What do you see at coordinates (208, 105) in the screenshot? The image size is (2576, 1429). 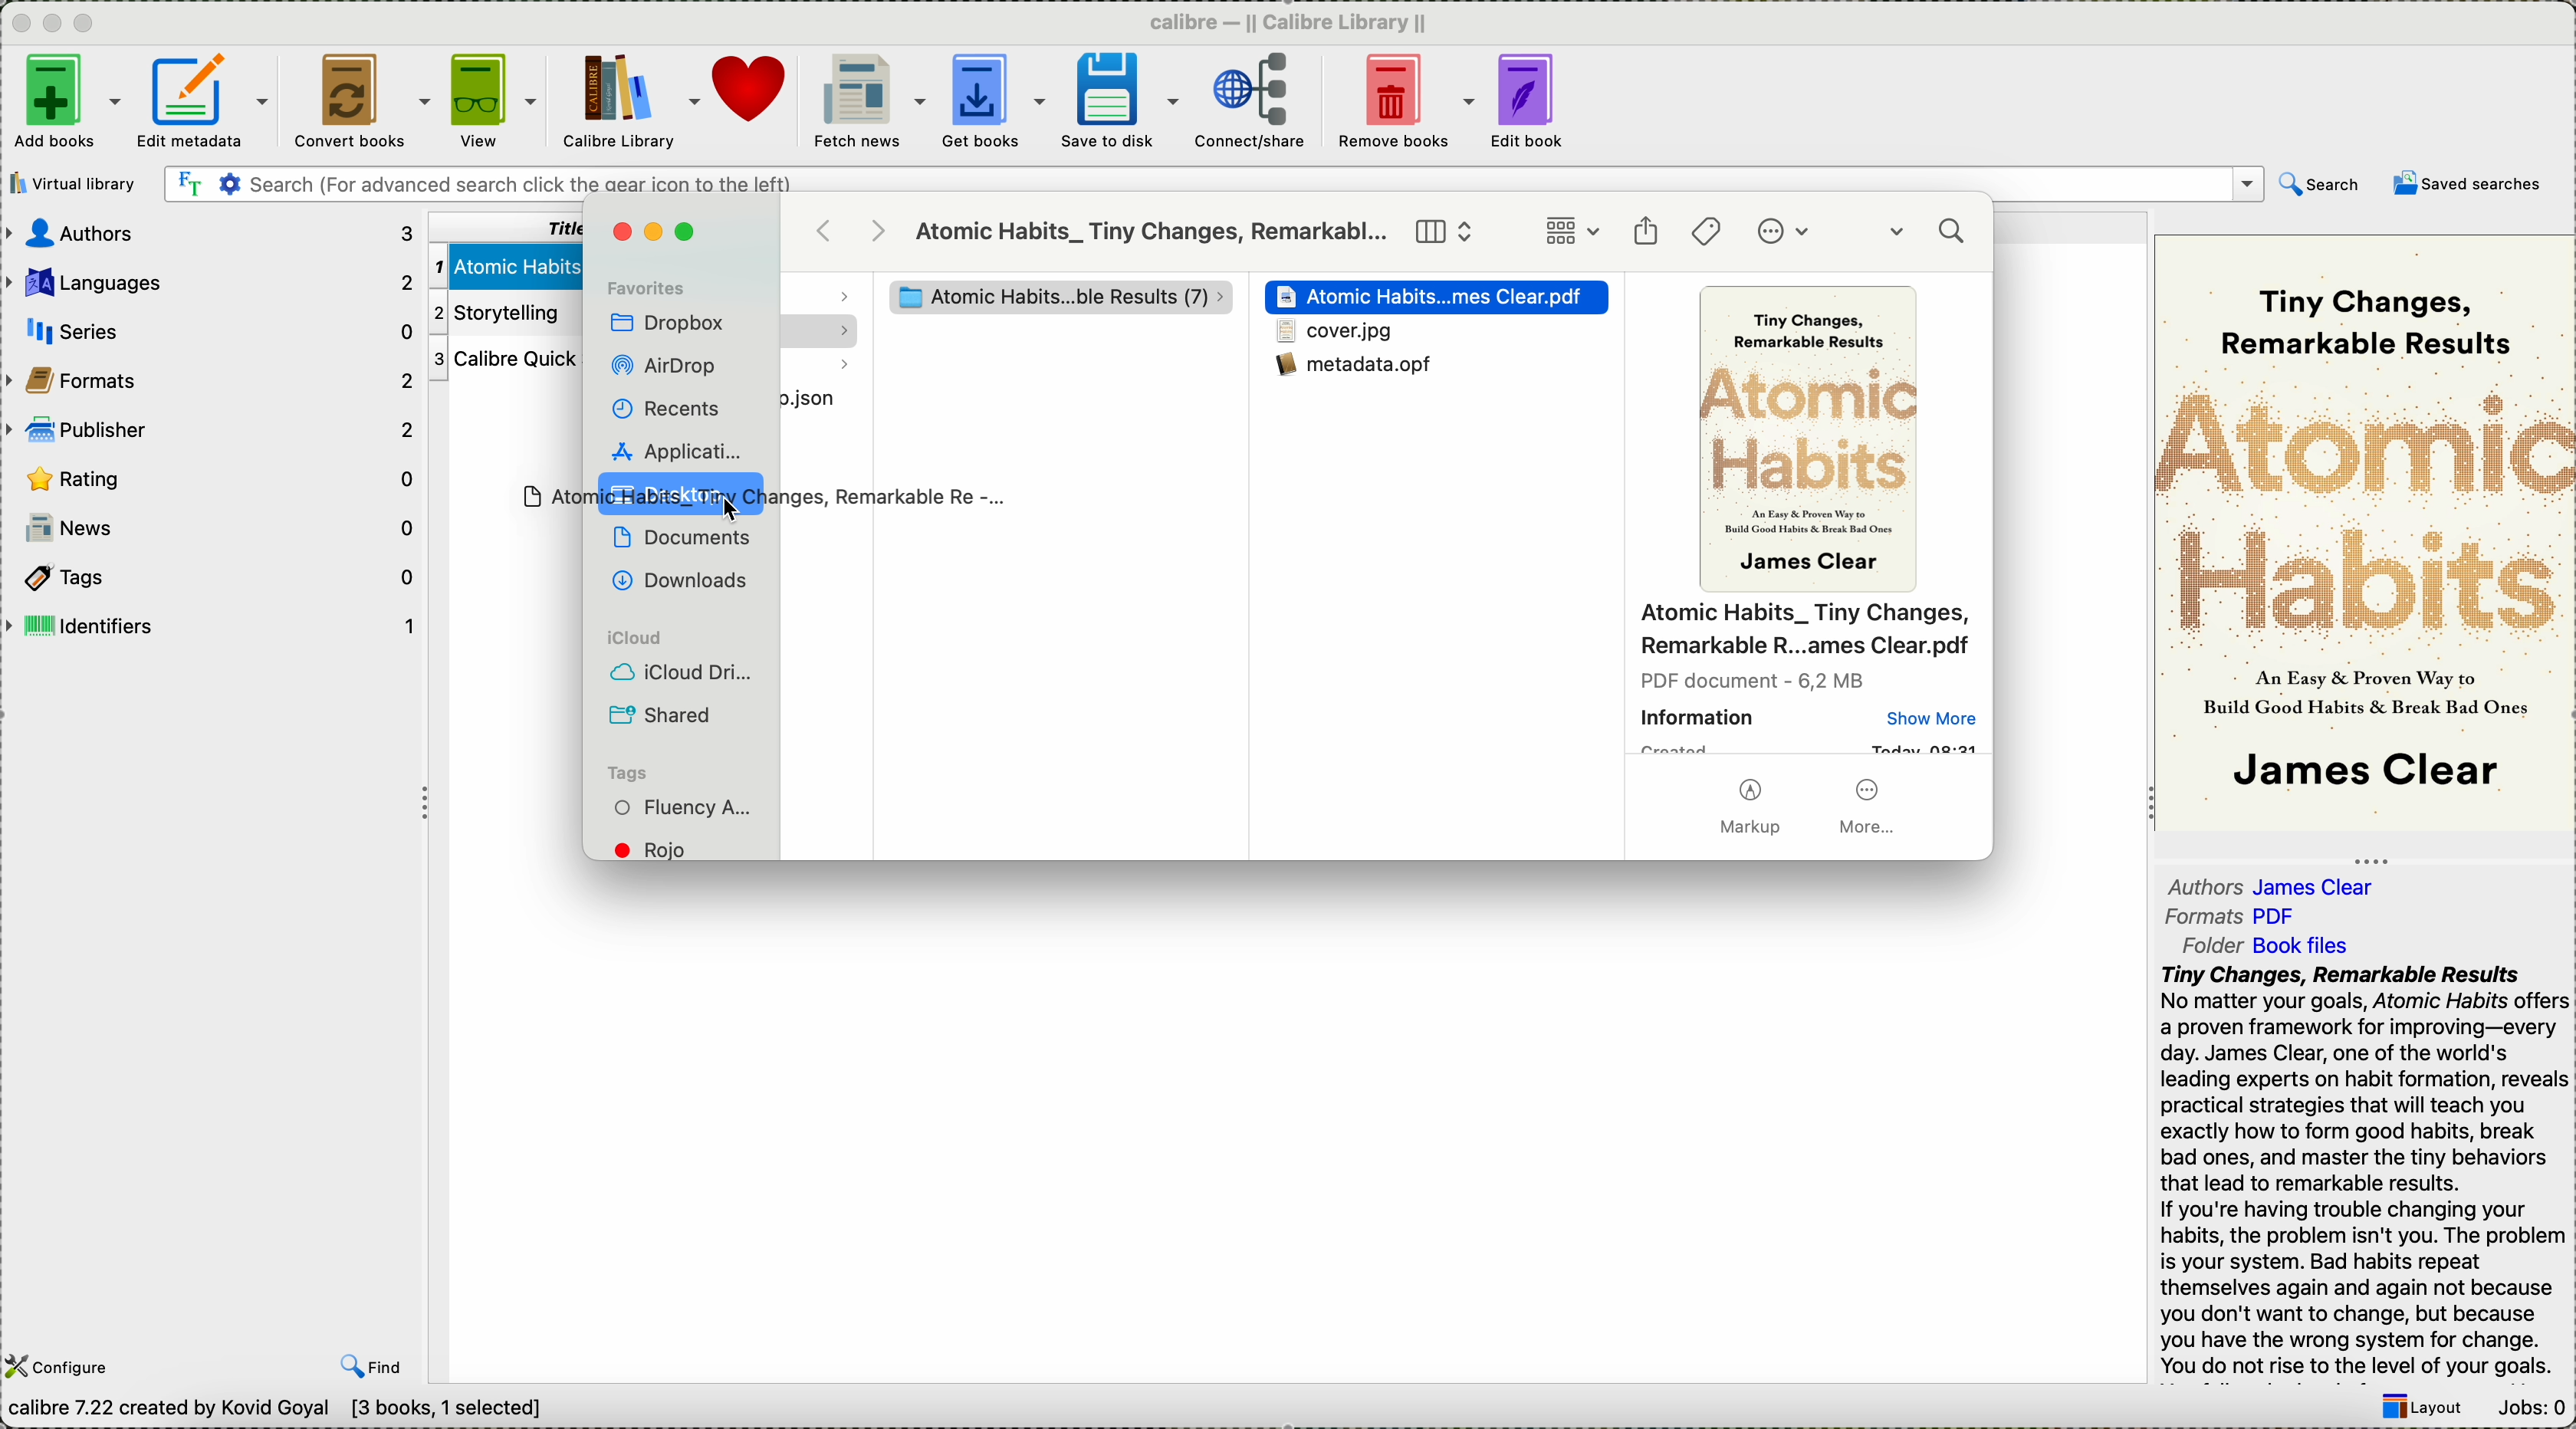 I see `edit metadata` at bounding box center [208, 105].